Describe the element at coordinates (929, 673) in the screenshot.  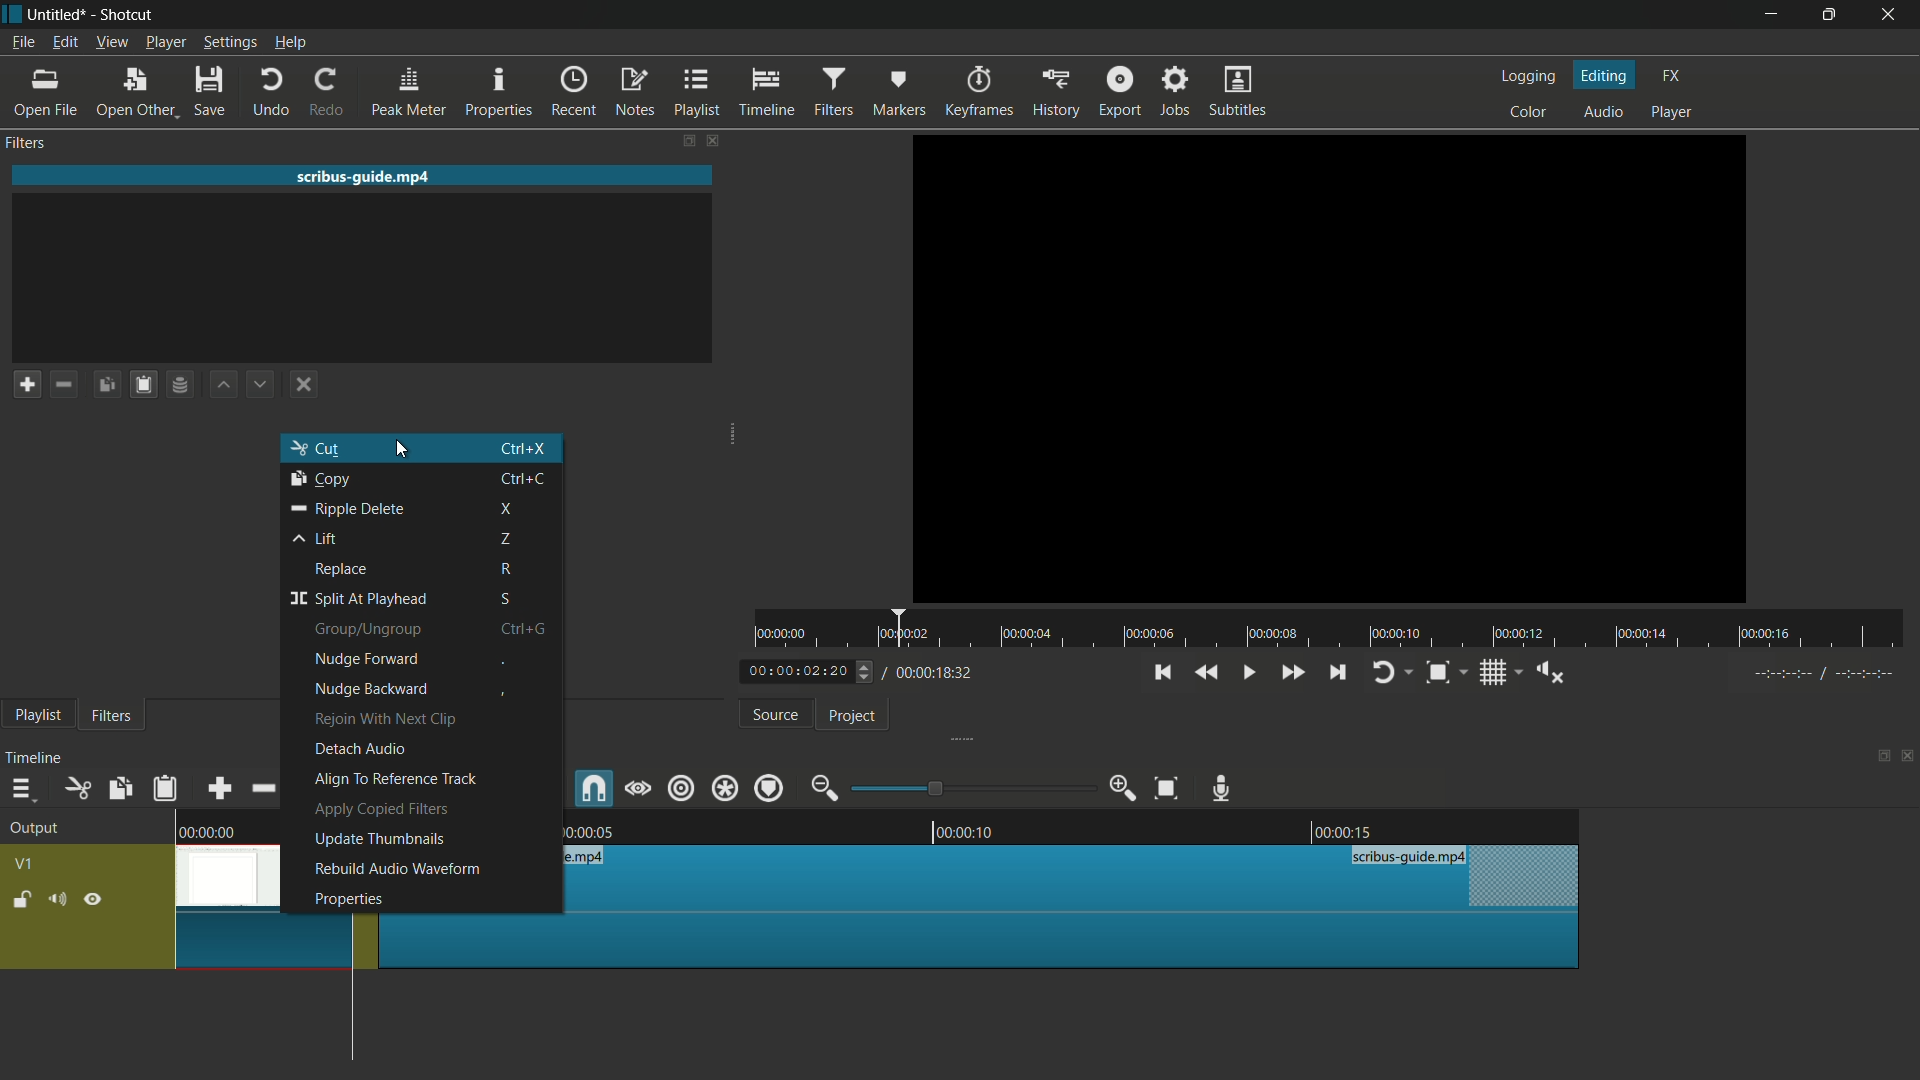
I see `total time` at that location.